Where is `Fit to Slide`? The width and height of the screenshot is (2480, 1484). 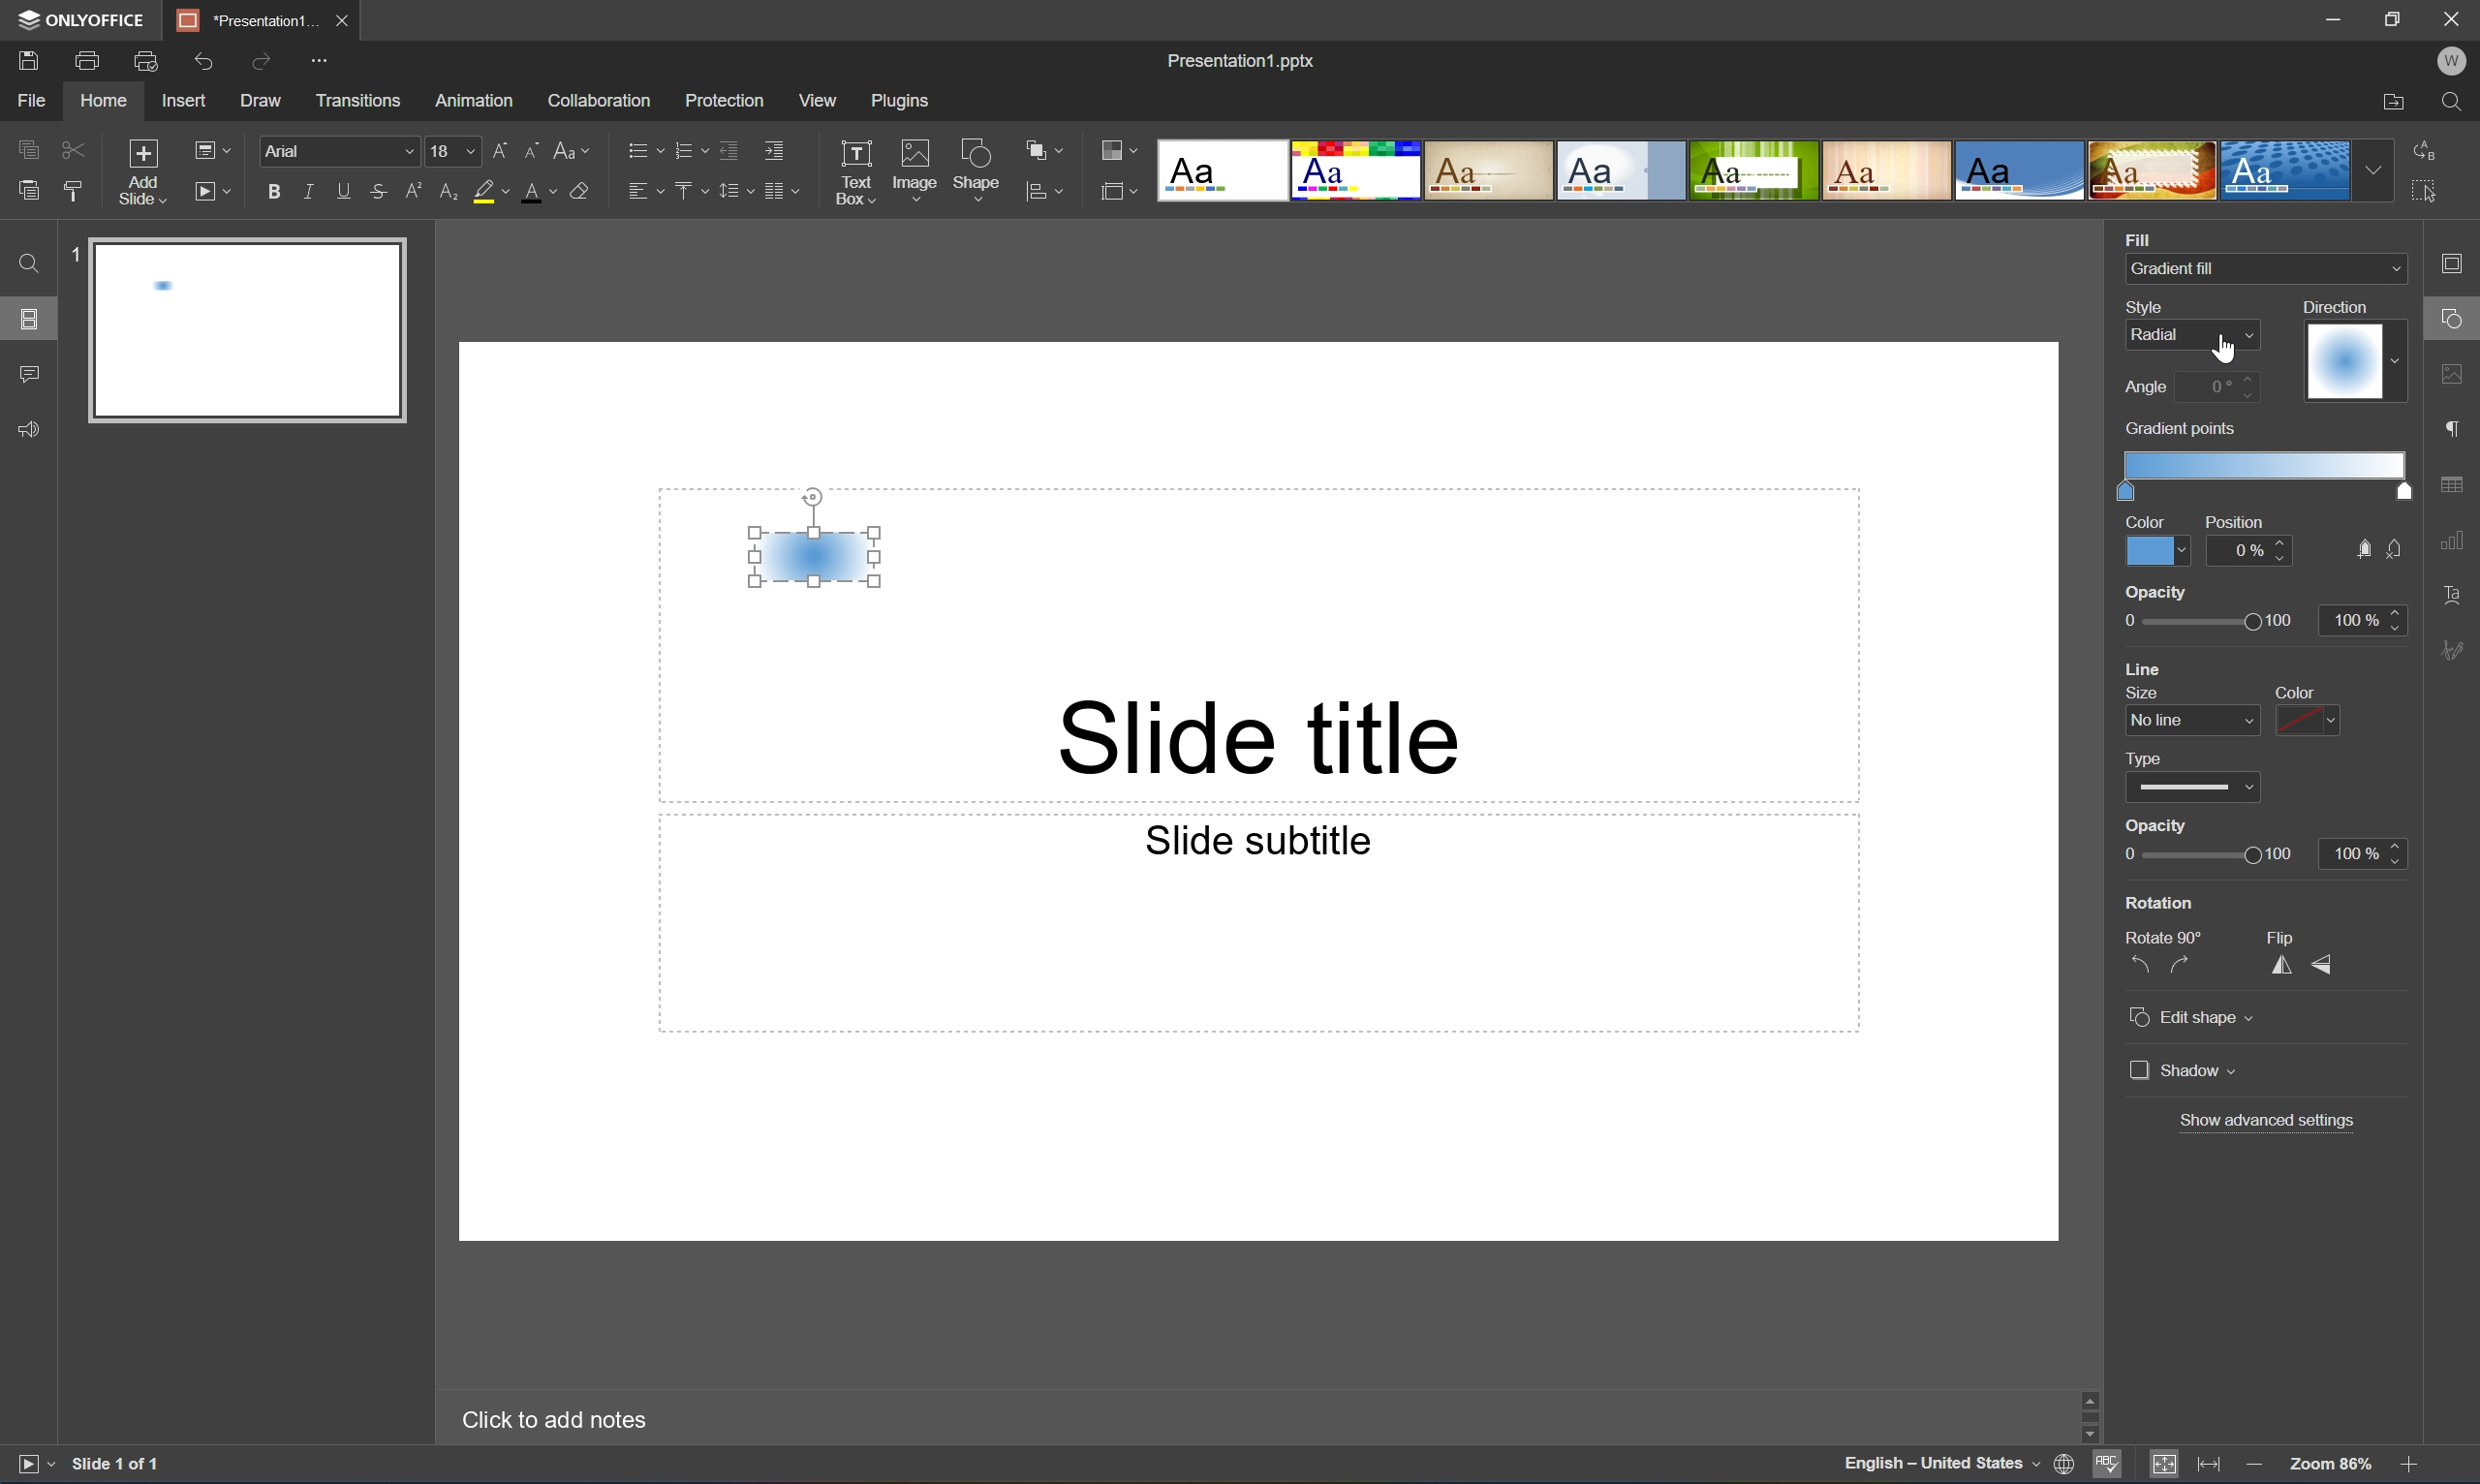 Fit to Slide is located at coordinates (2169, 1464).